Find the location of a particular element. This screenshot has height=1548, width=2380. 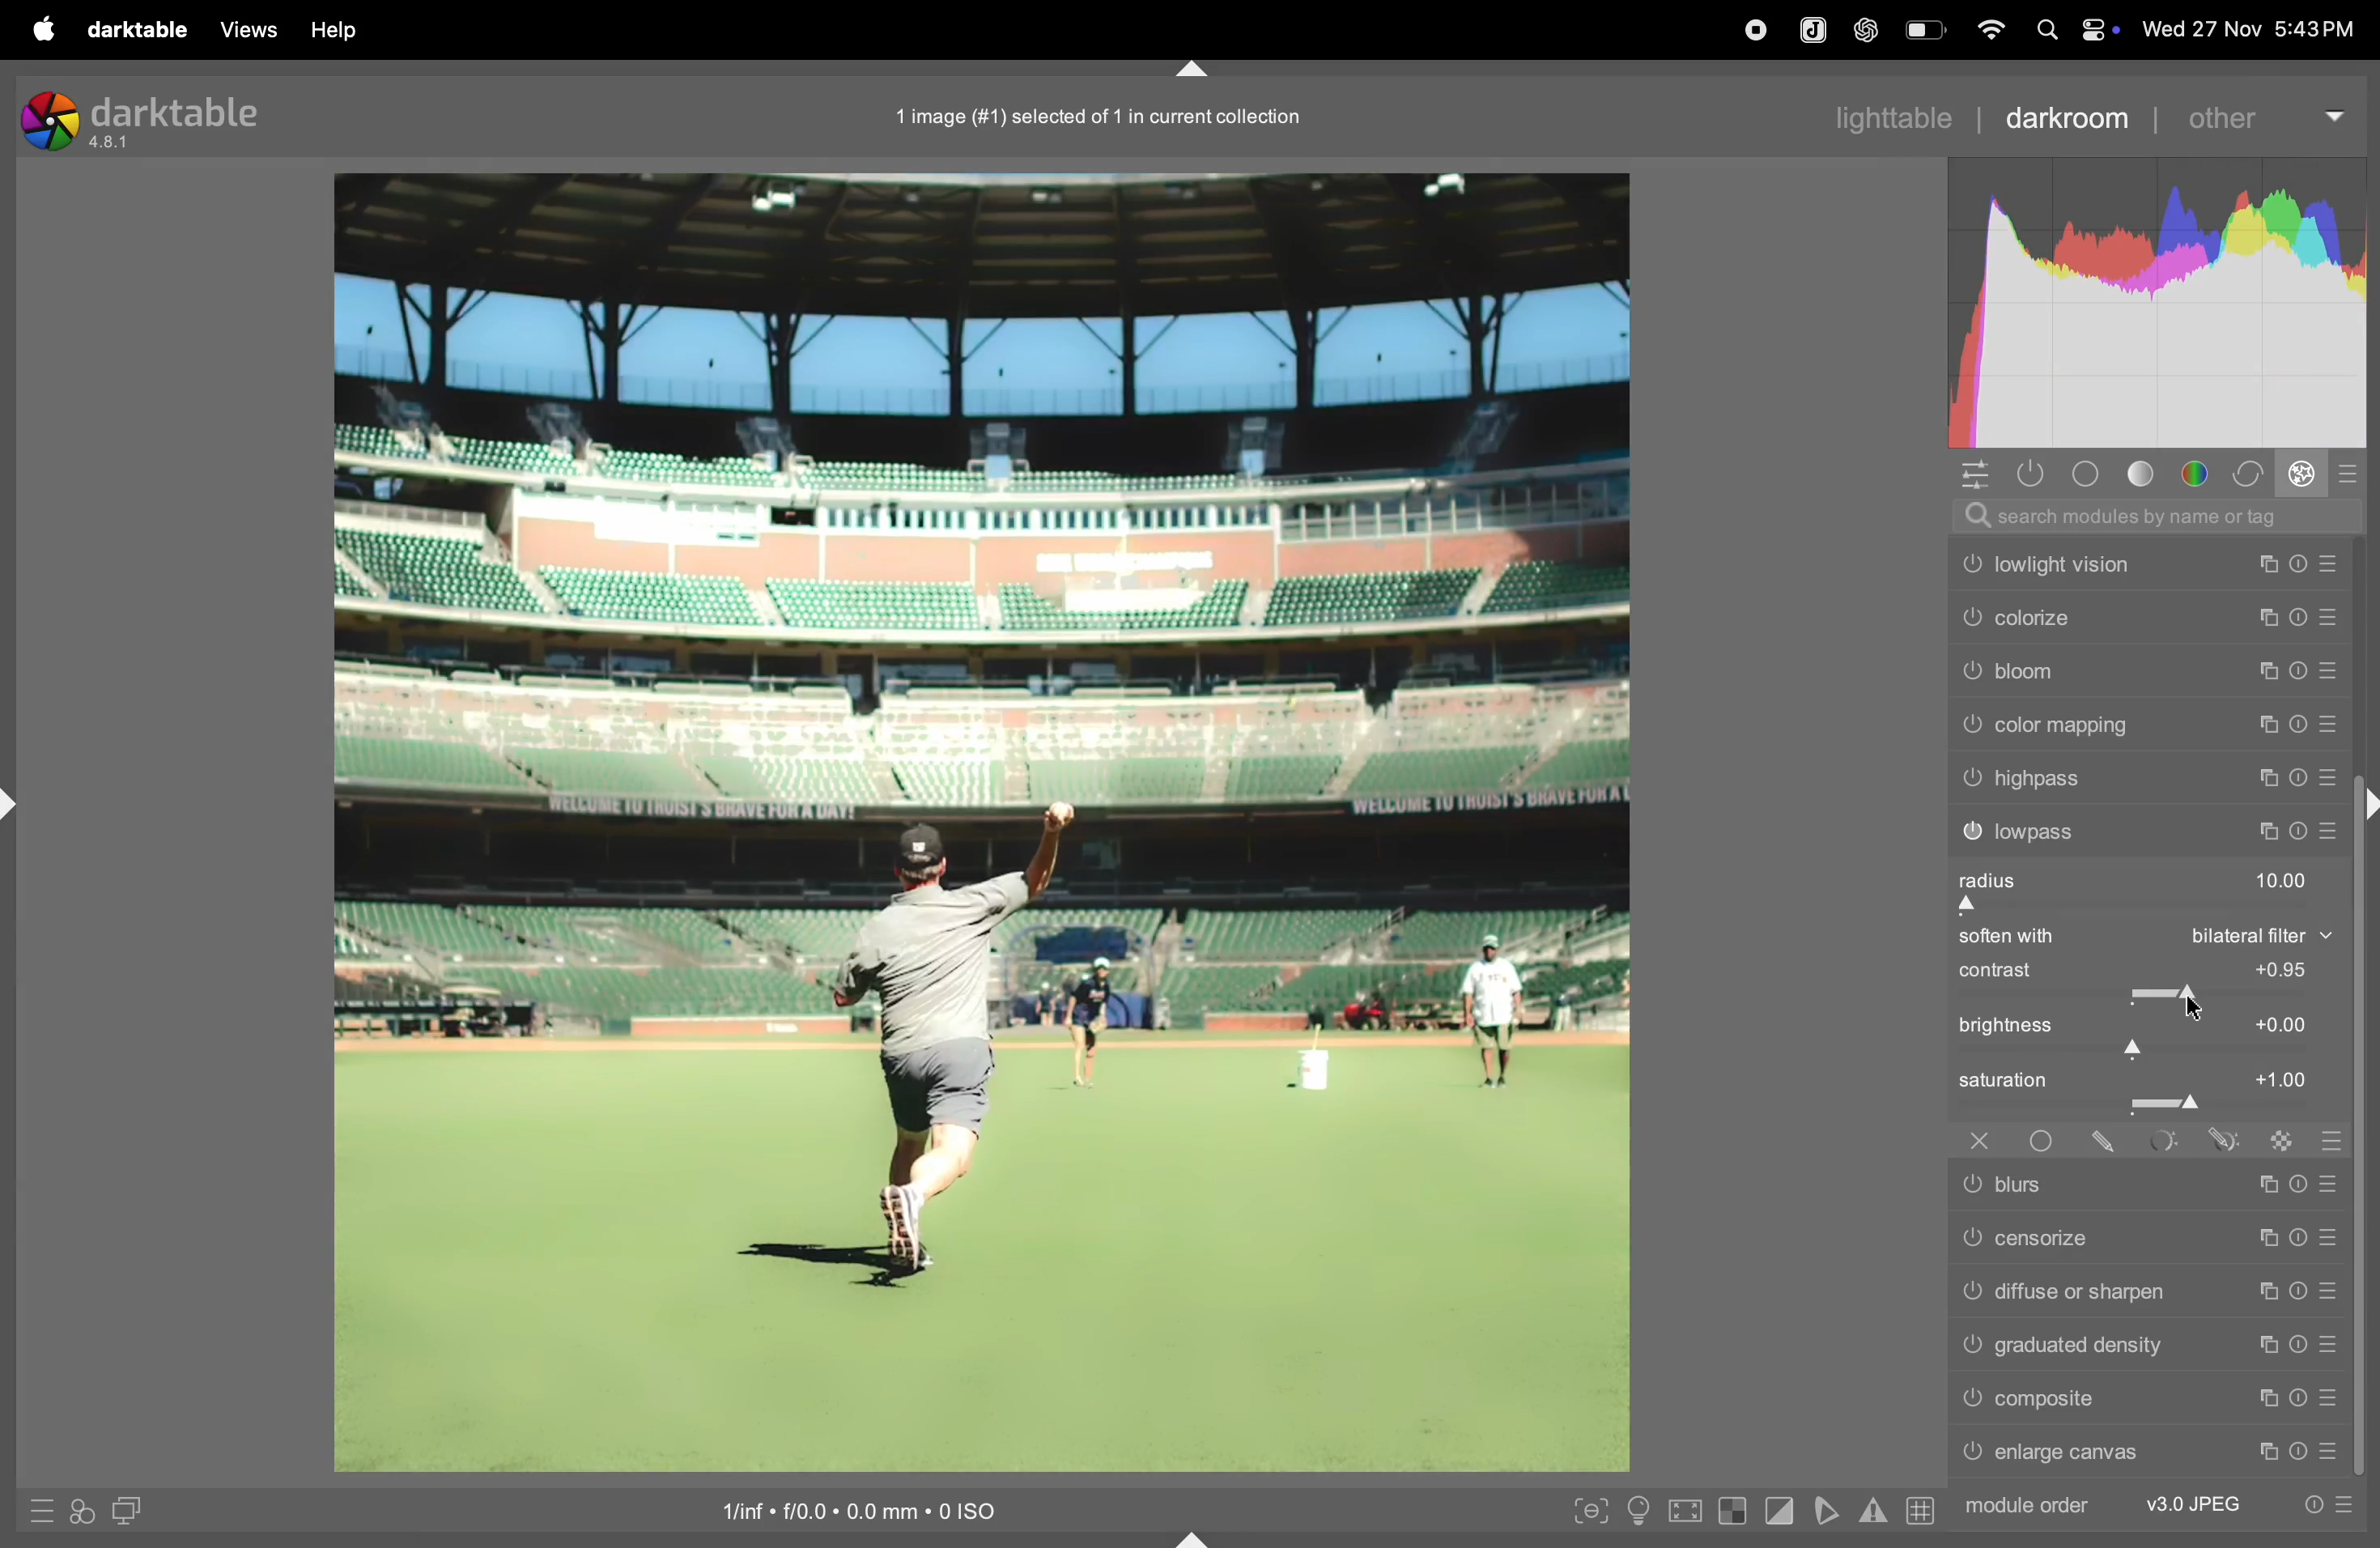

iso is located at coordinates (881, 1507).